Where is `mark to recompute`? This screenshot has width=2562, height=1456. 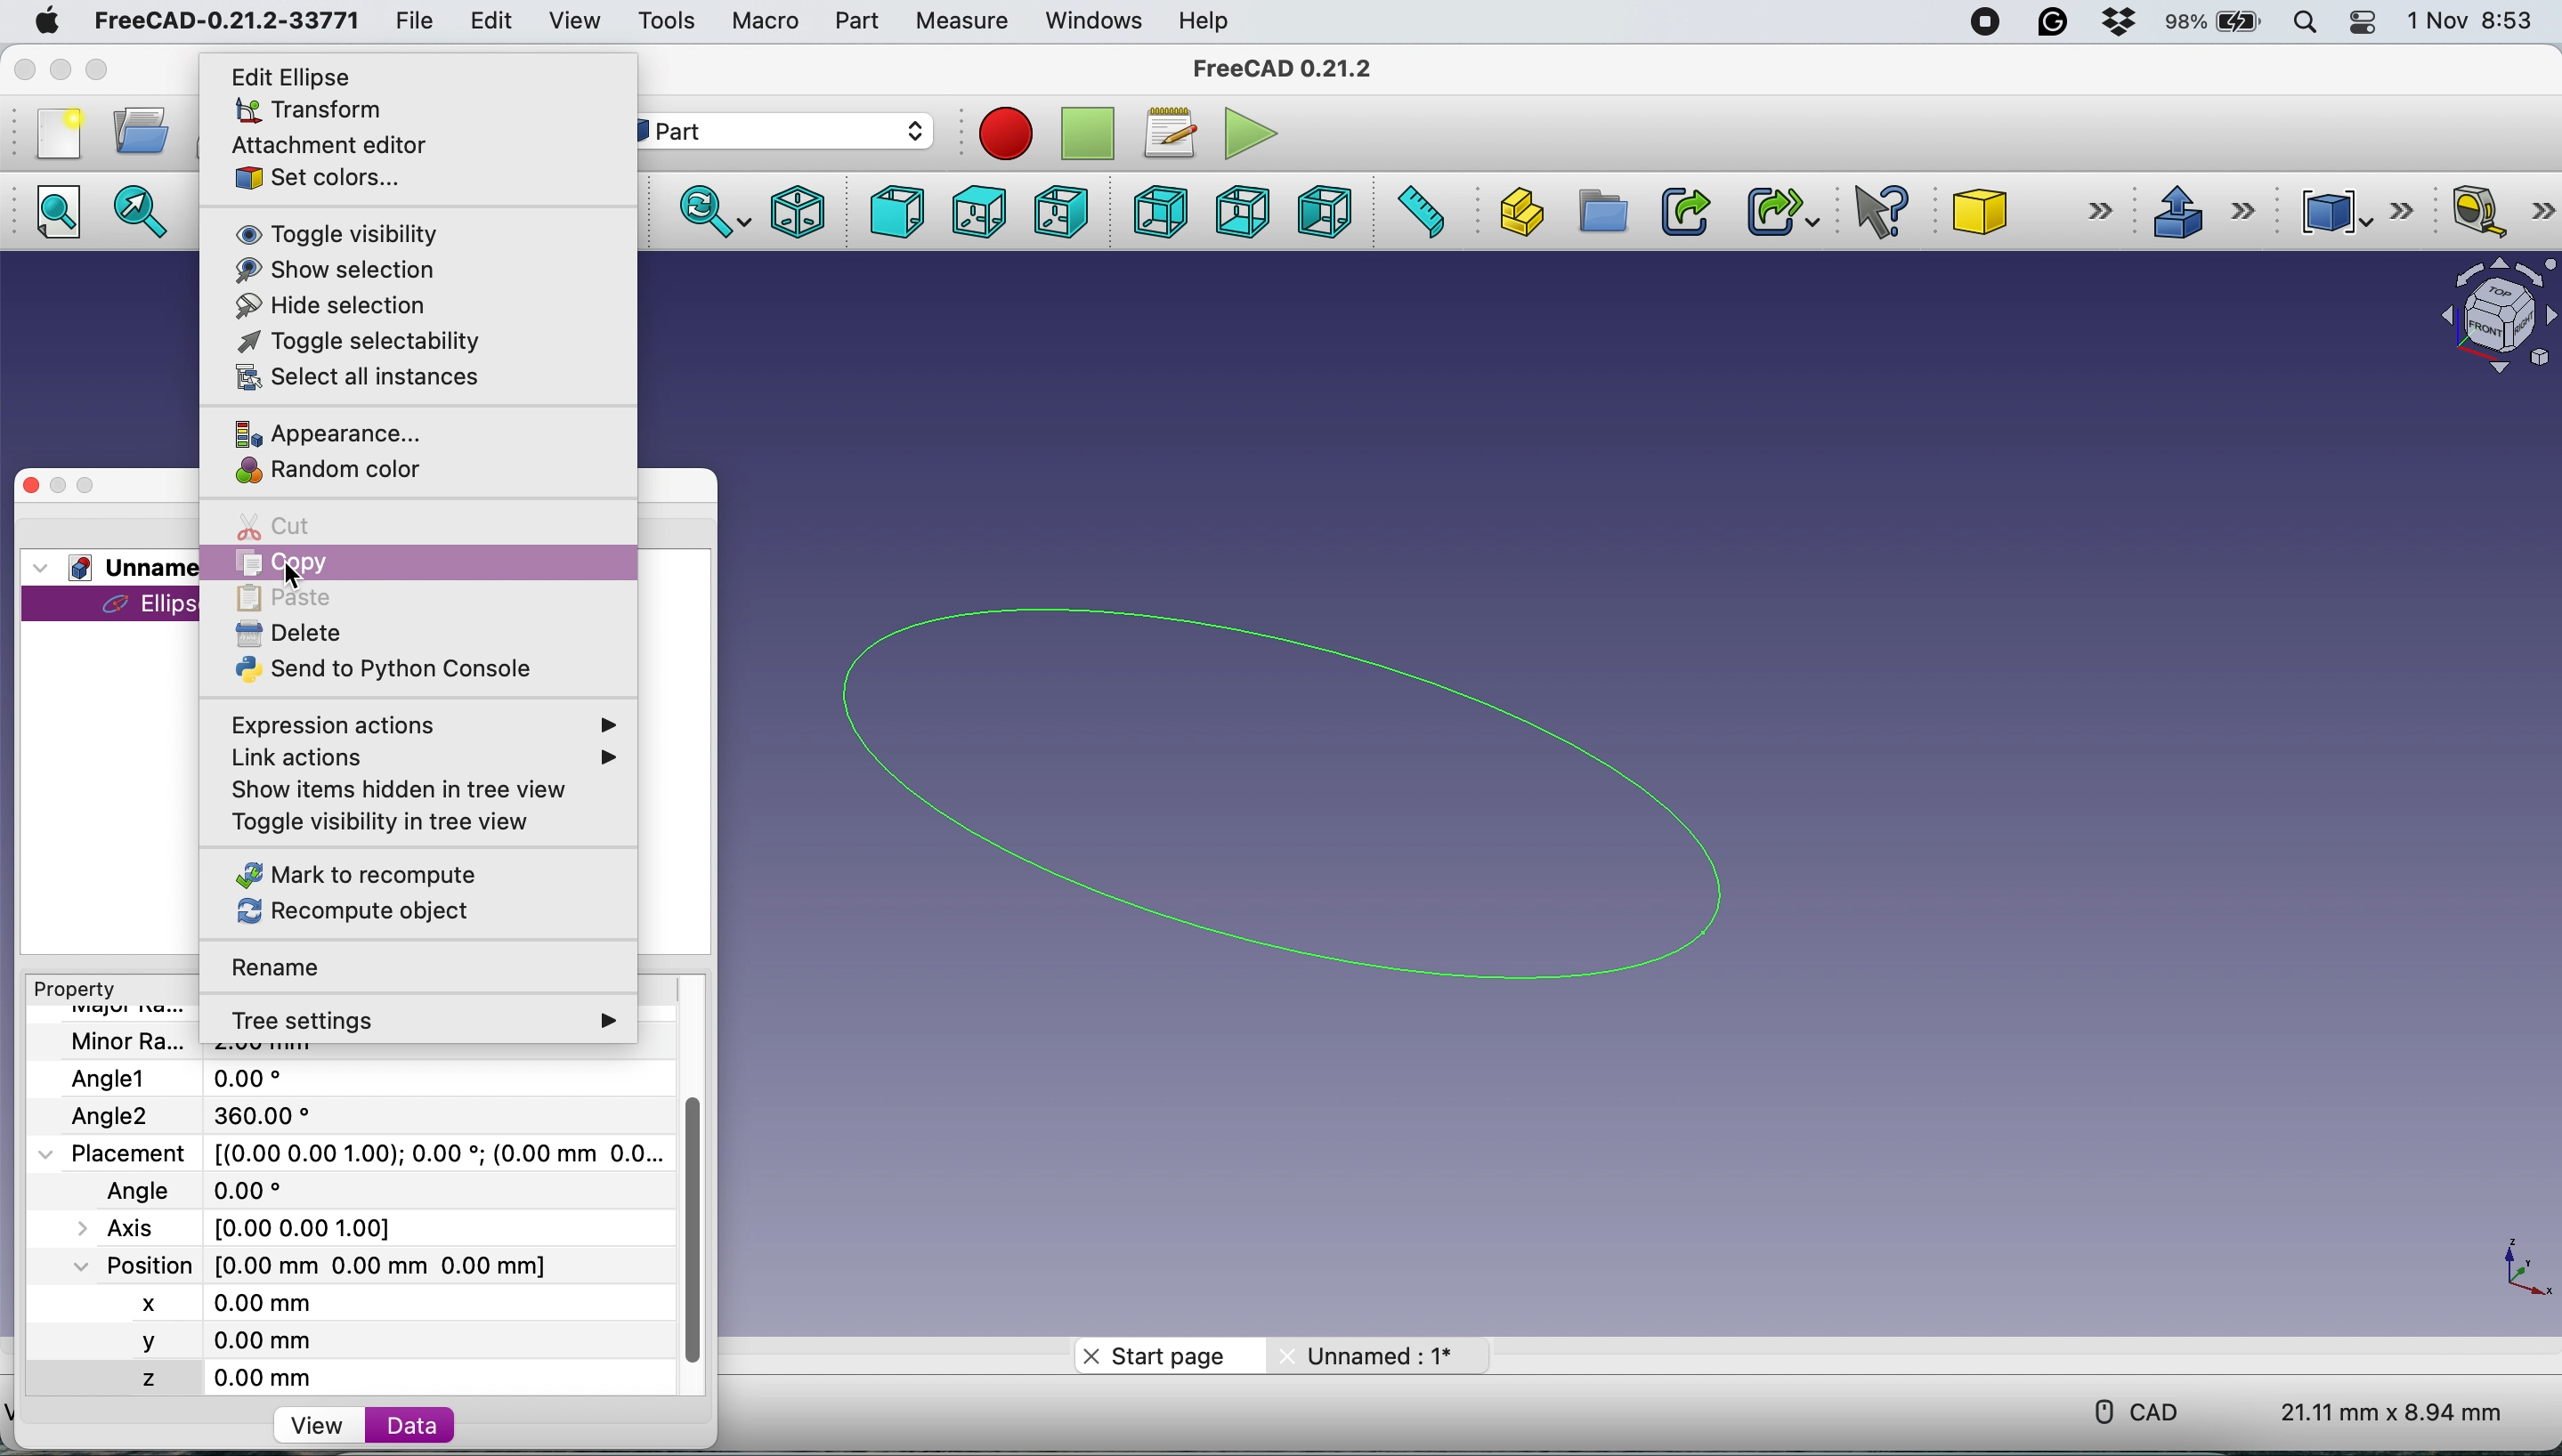 mark to recompute is located at coordinates (364, 874).